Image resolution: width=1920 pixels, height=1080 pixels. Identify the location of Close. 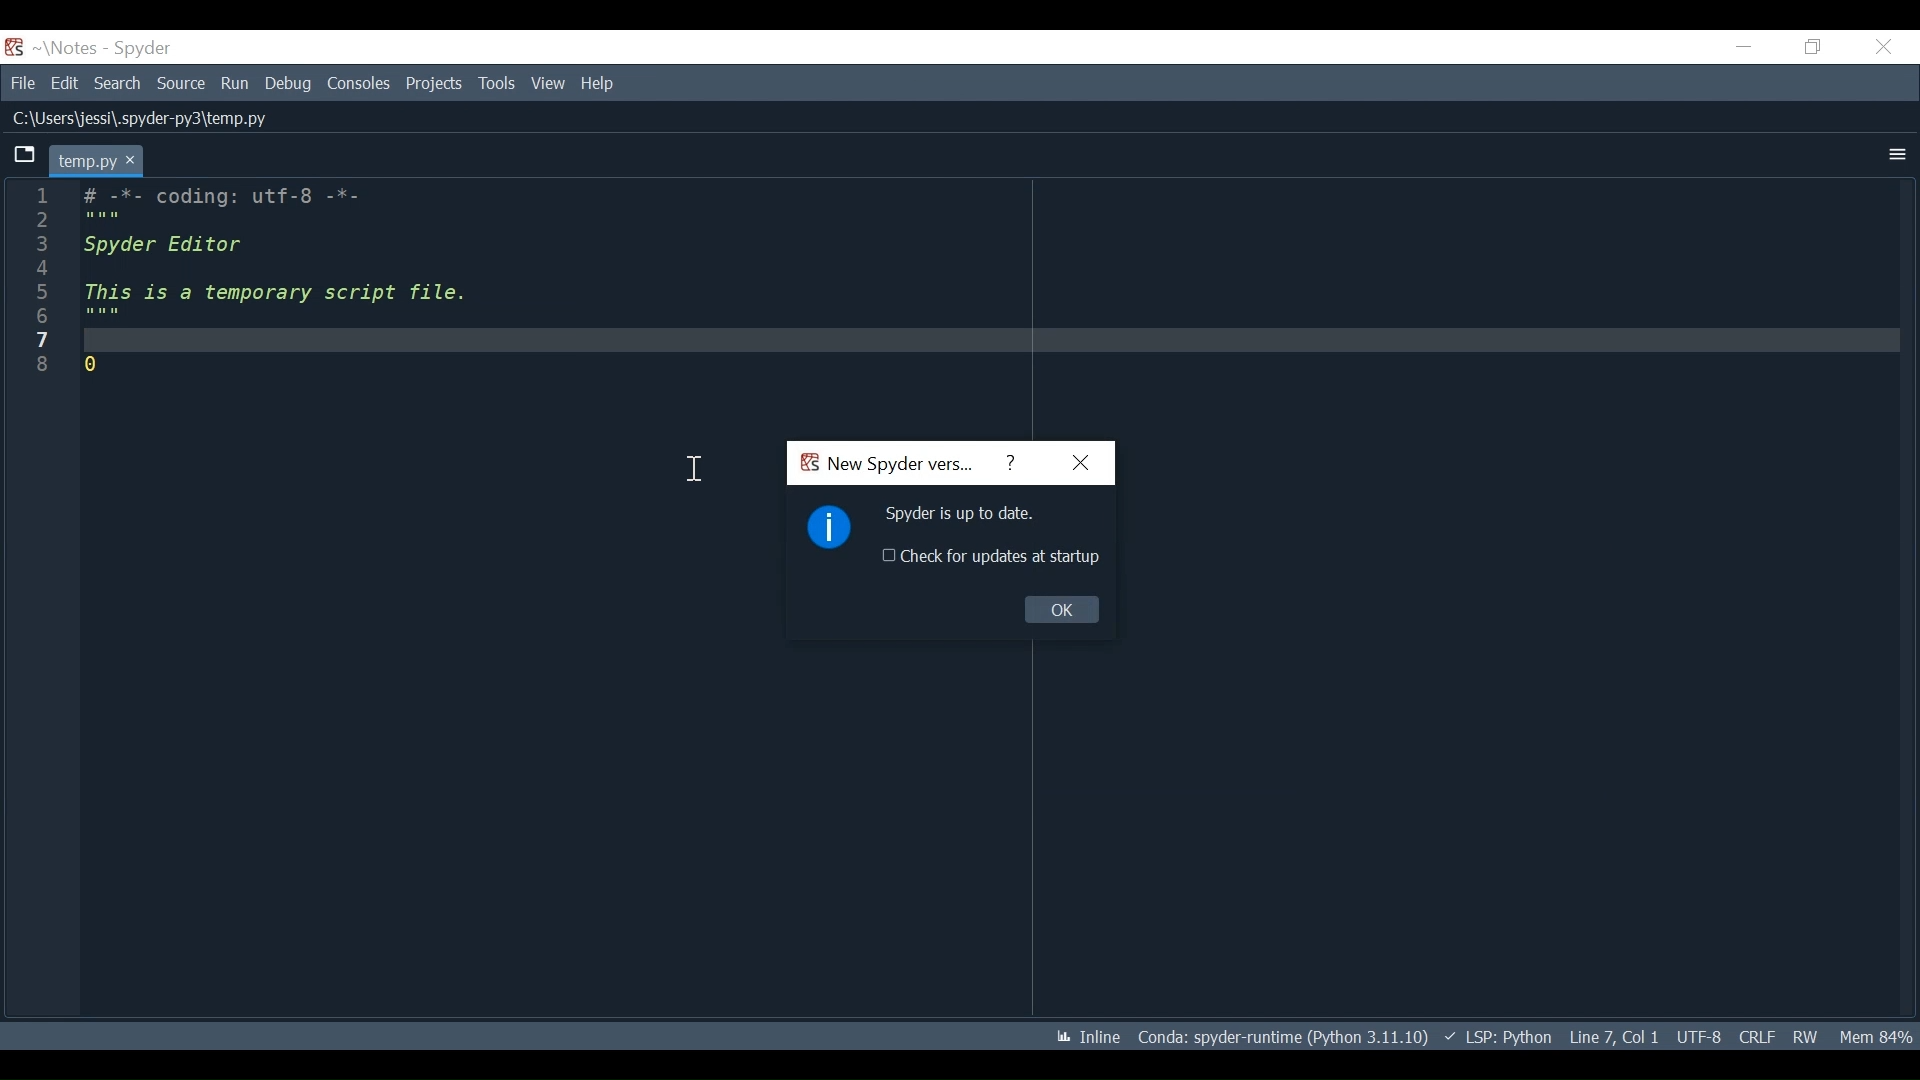
(1885, 45).